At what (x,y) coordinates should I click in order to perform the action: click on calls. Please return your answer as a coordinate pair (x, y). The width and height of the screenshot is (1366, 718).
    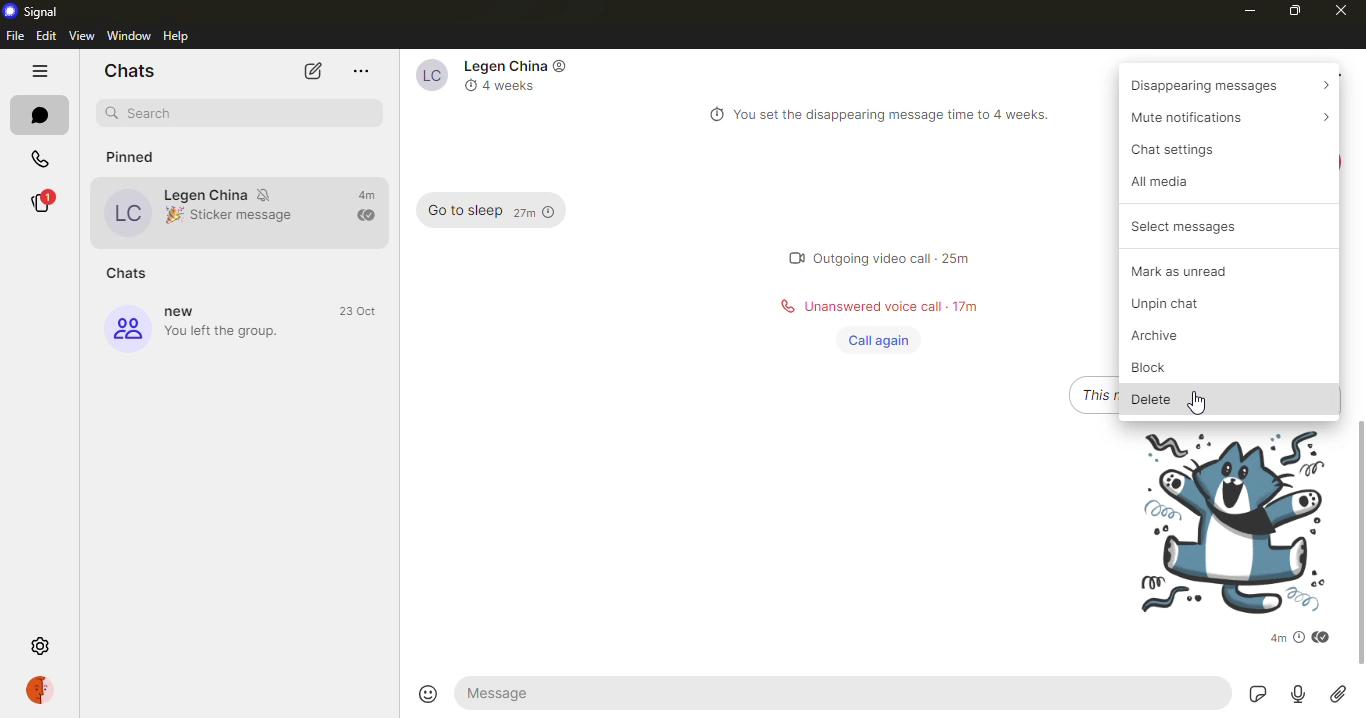
    Looking at the image, I should click on (40, 158).